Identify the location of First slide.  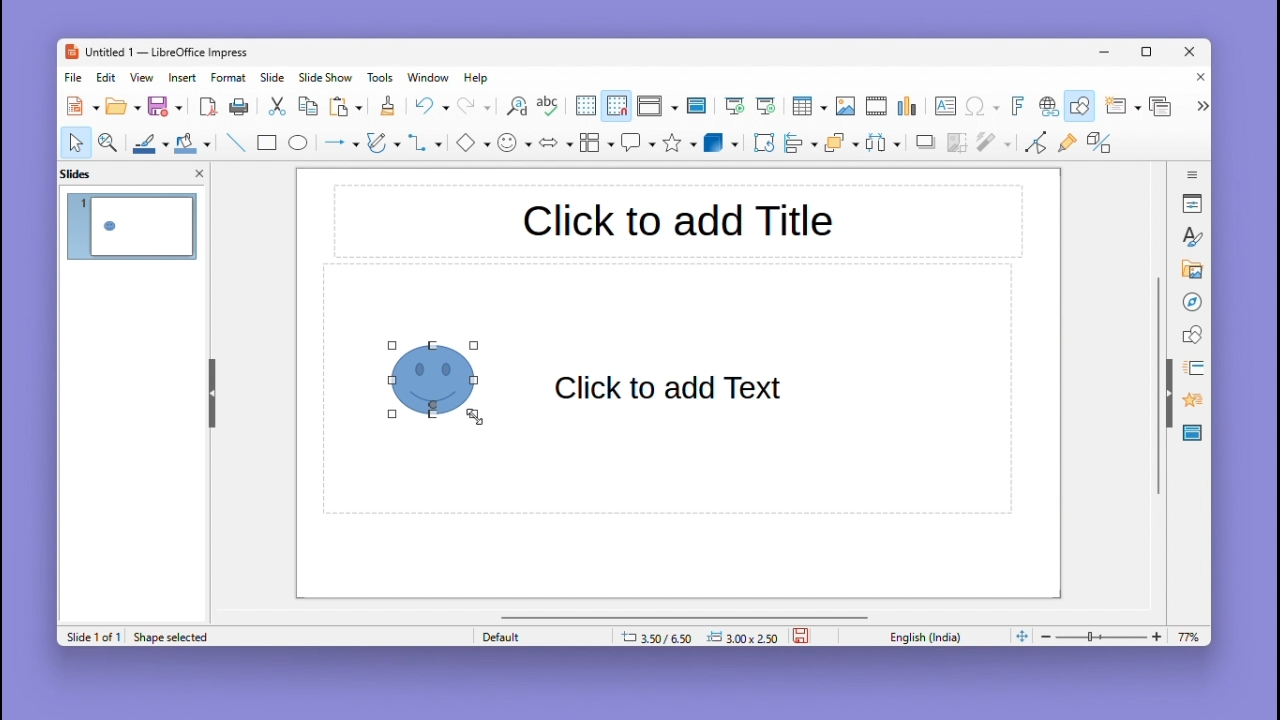
(735, 107).